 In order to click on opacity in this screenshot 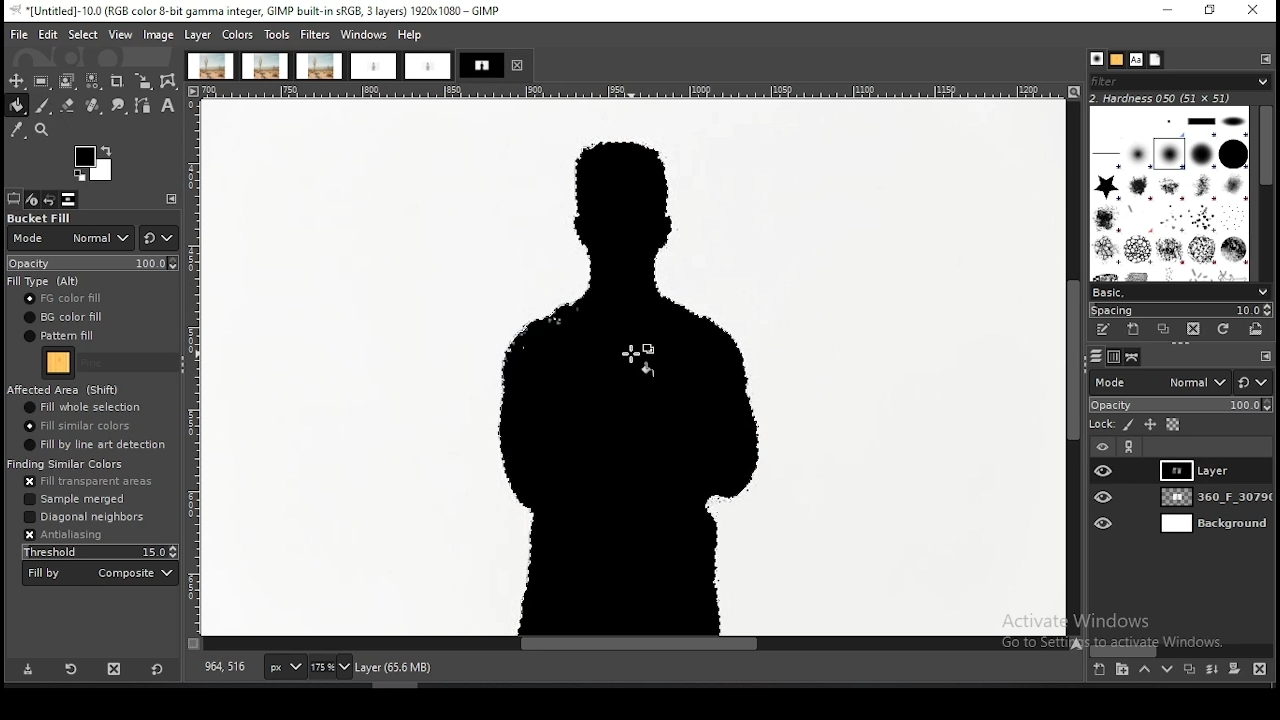, I will do `click(1180, 406)`.